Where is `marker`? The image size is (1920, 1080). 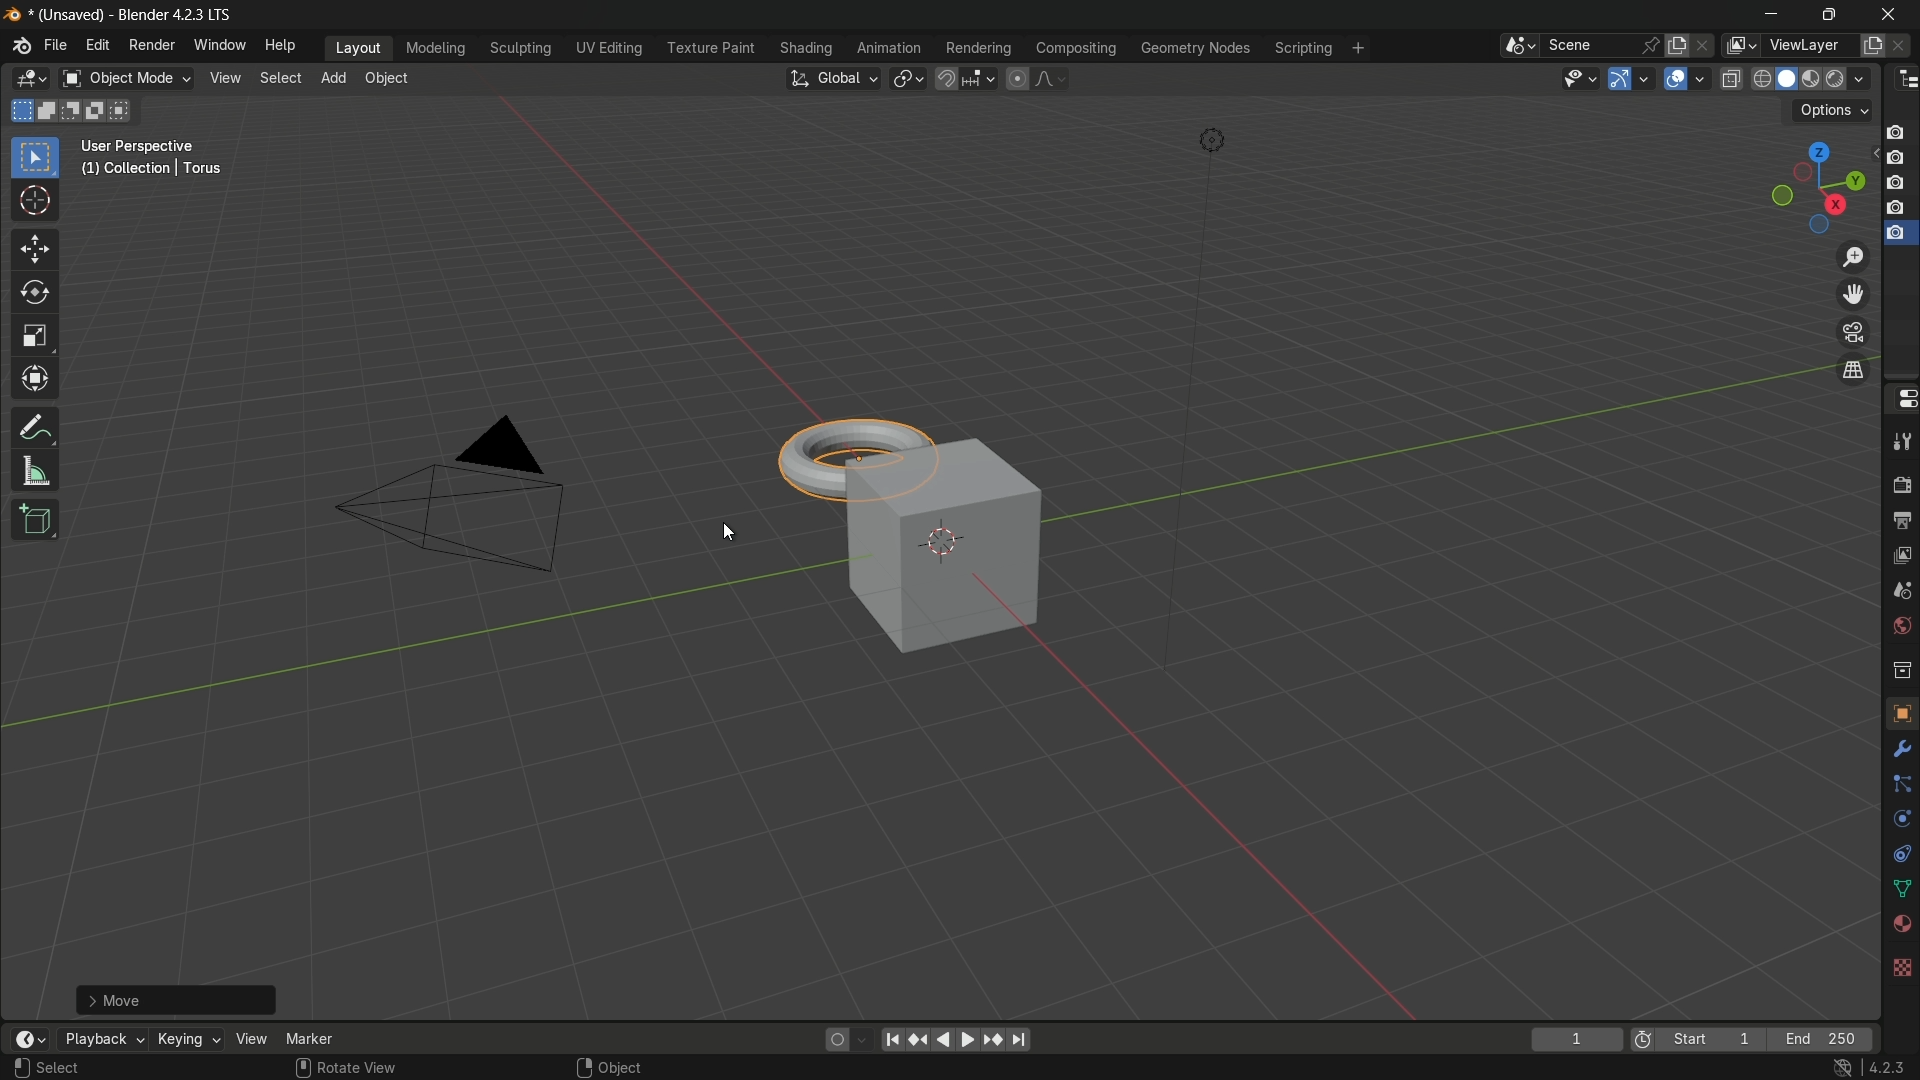
marker is located at coordinates (310, 1038).